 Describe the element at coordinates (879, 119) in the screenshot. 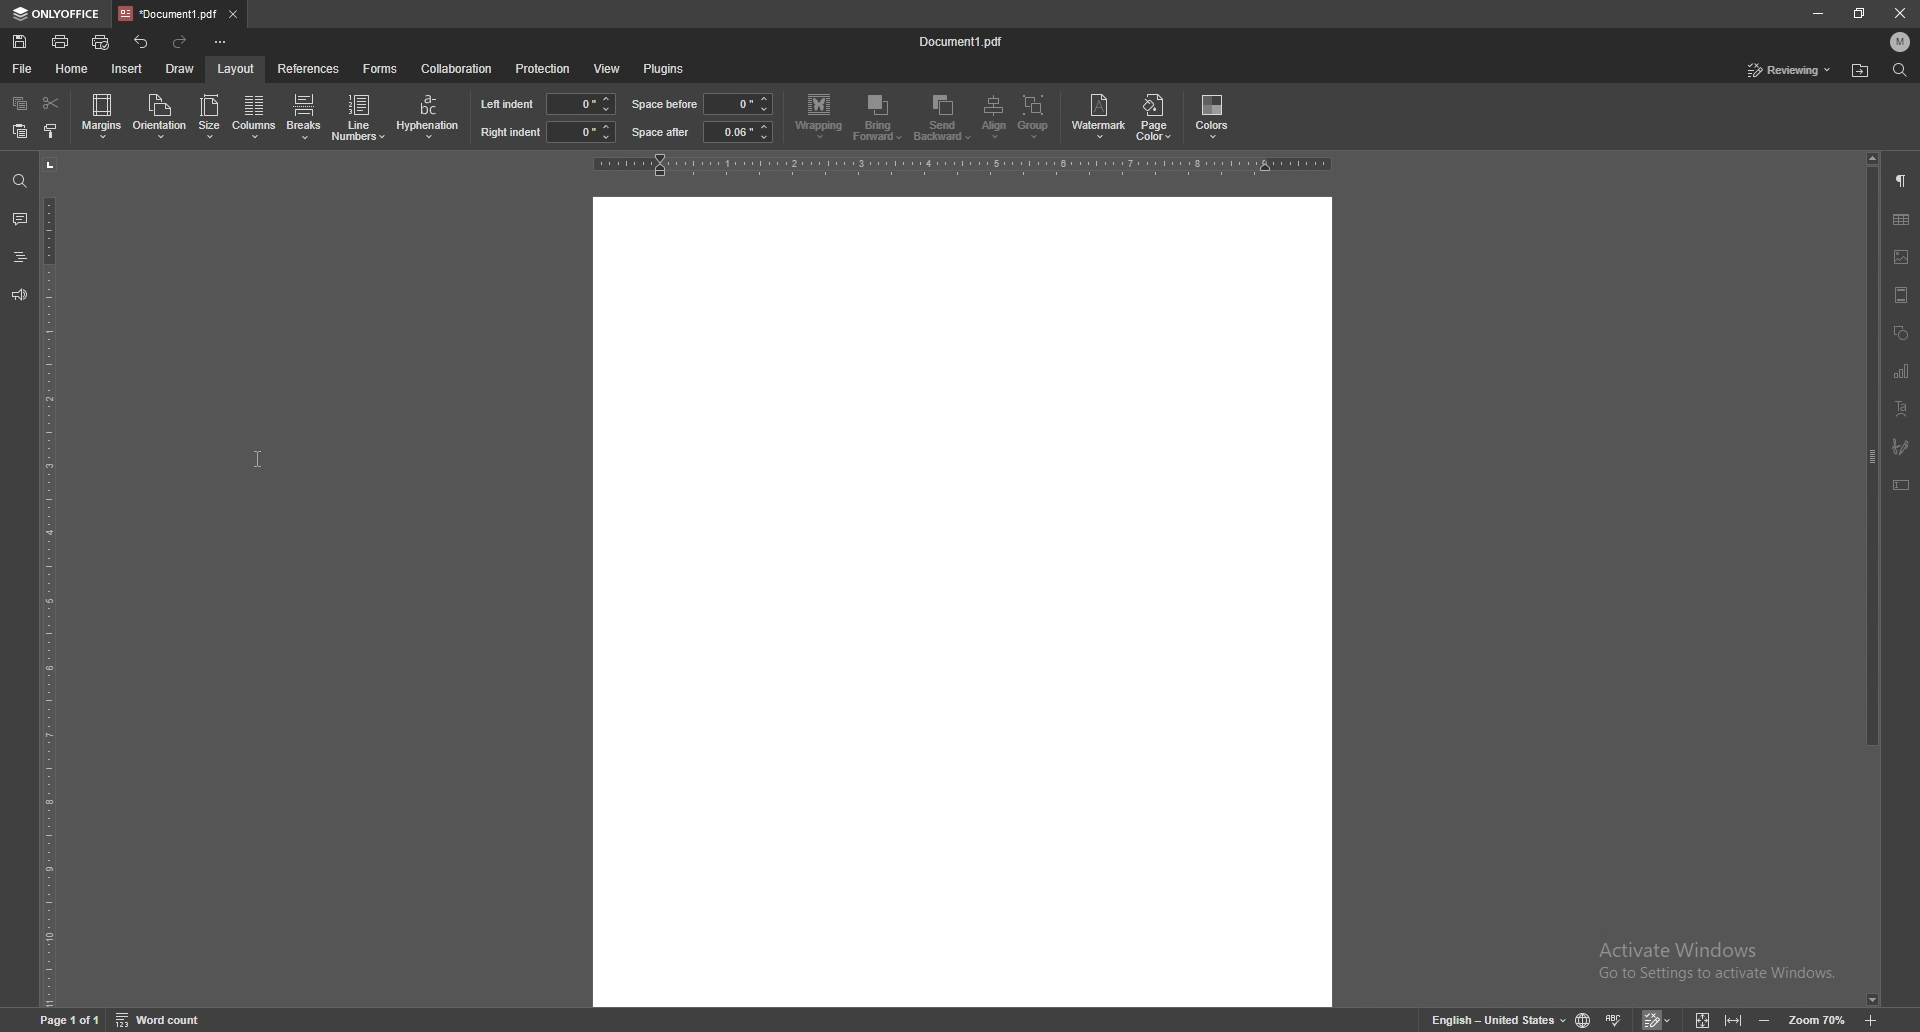

I see `bring forward` at that location.